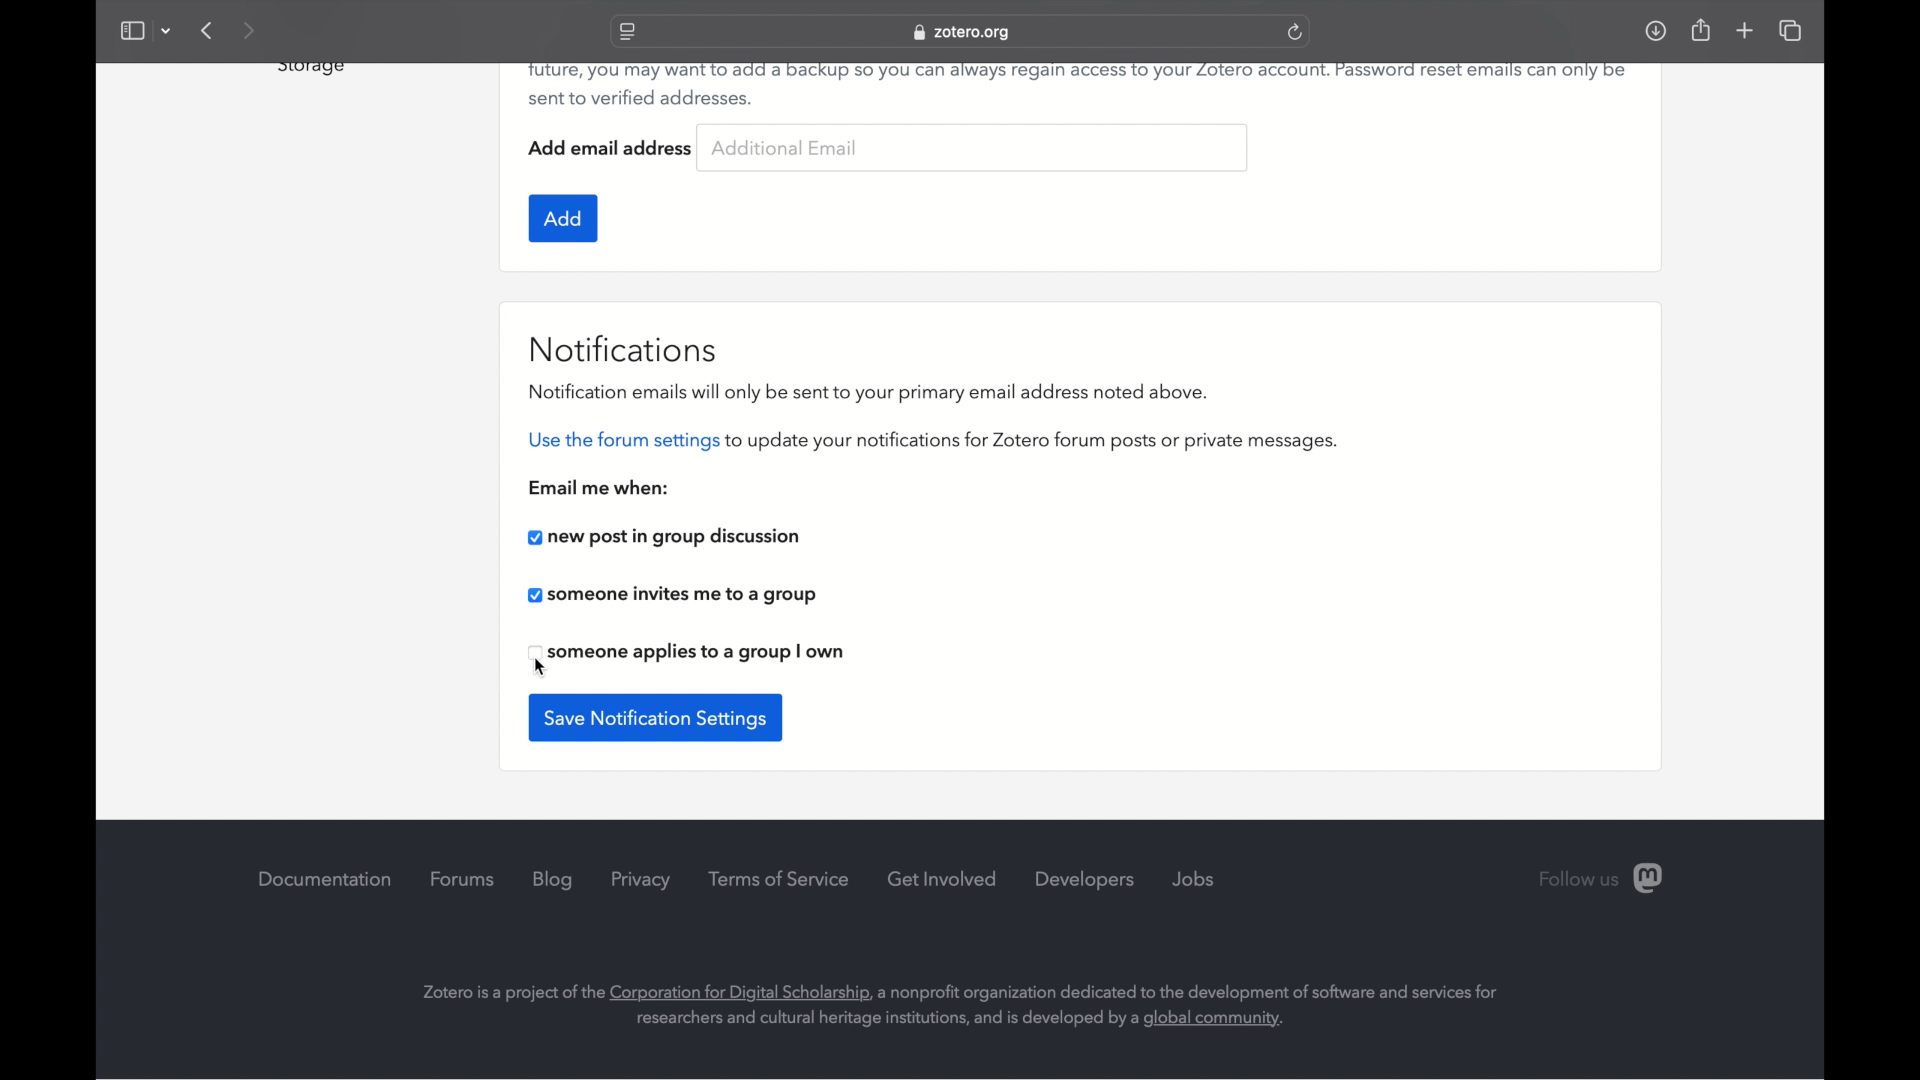 Image resolution: width=1920 pixels, height=1080 pixels. Describe the element at coordinates (943, 879) in the screenshot. I see `get involved` at that location.